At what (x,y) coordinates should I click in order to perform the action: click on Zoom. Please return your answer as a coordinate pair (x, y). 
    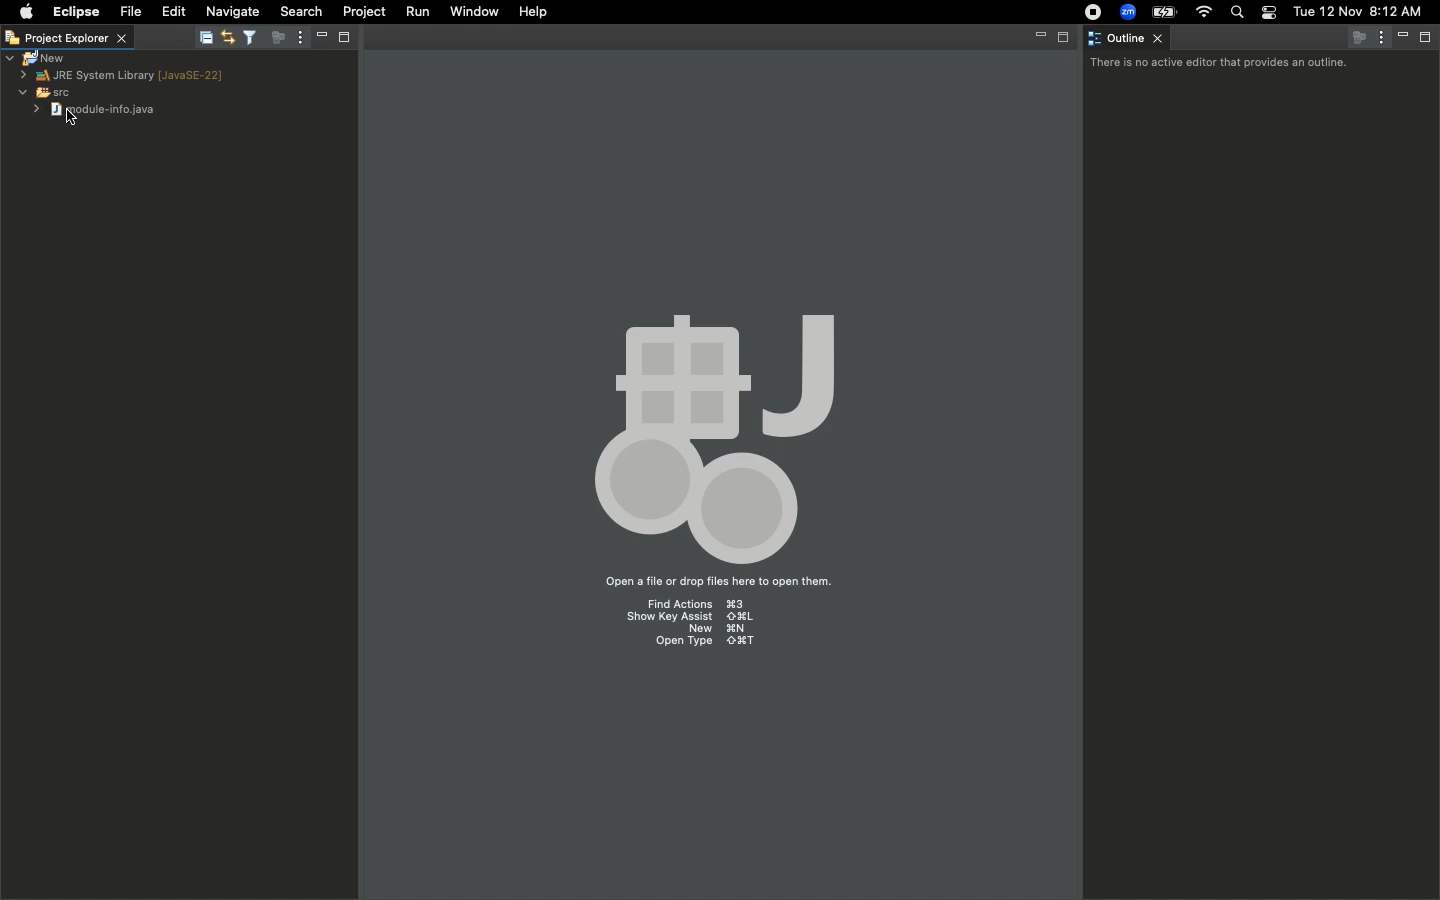
    Looking at the image, I should click on (1125, 12).